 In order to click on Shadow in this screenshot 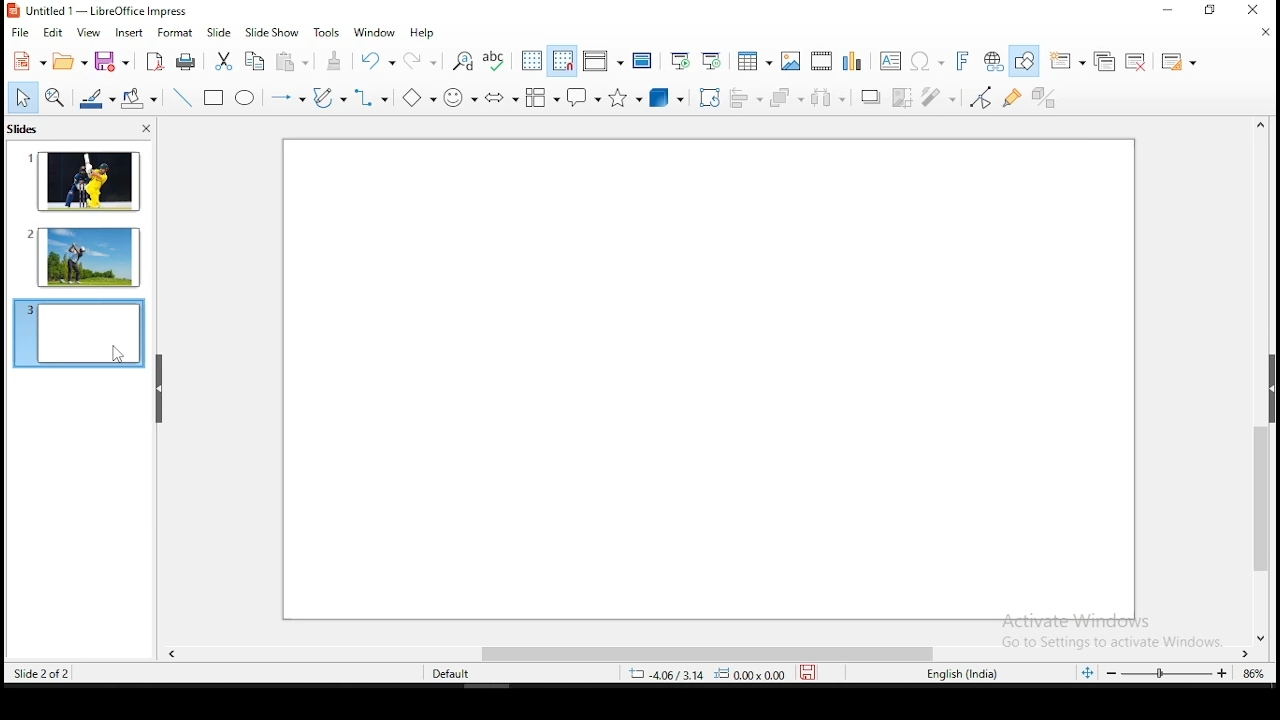, I will do `click(866, 98)`.